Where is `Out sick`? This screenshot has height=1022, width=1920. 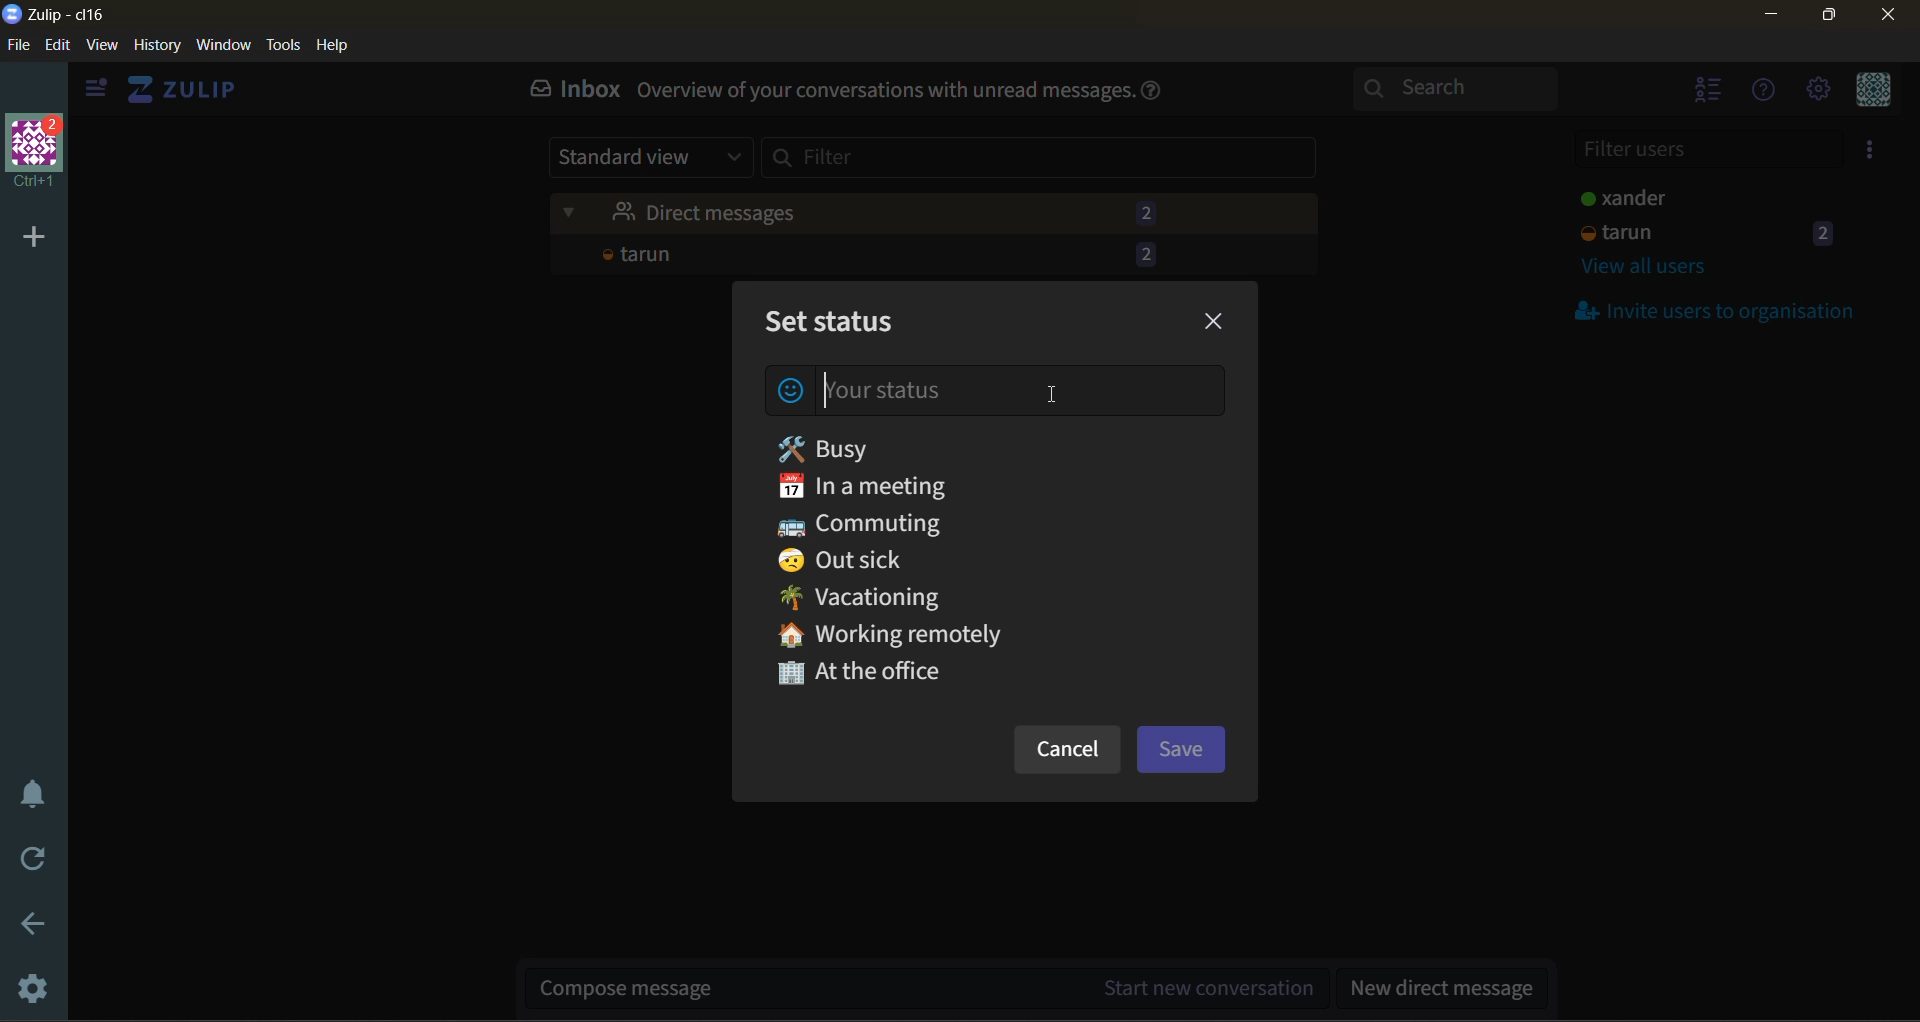 Out sick is located at coordinates (864, 558).